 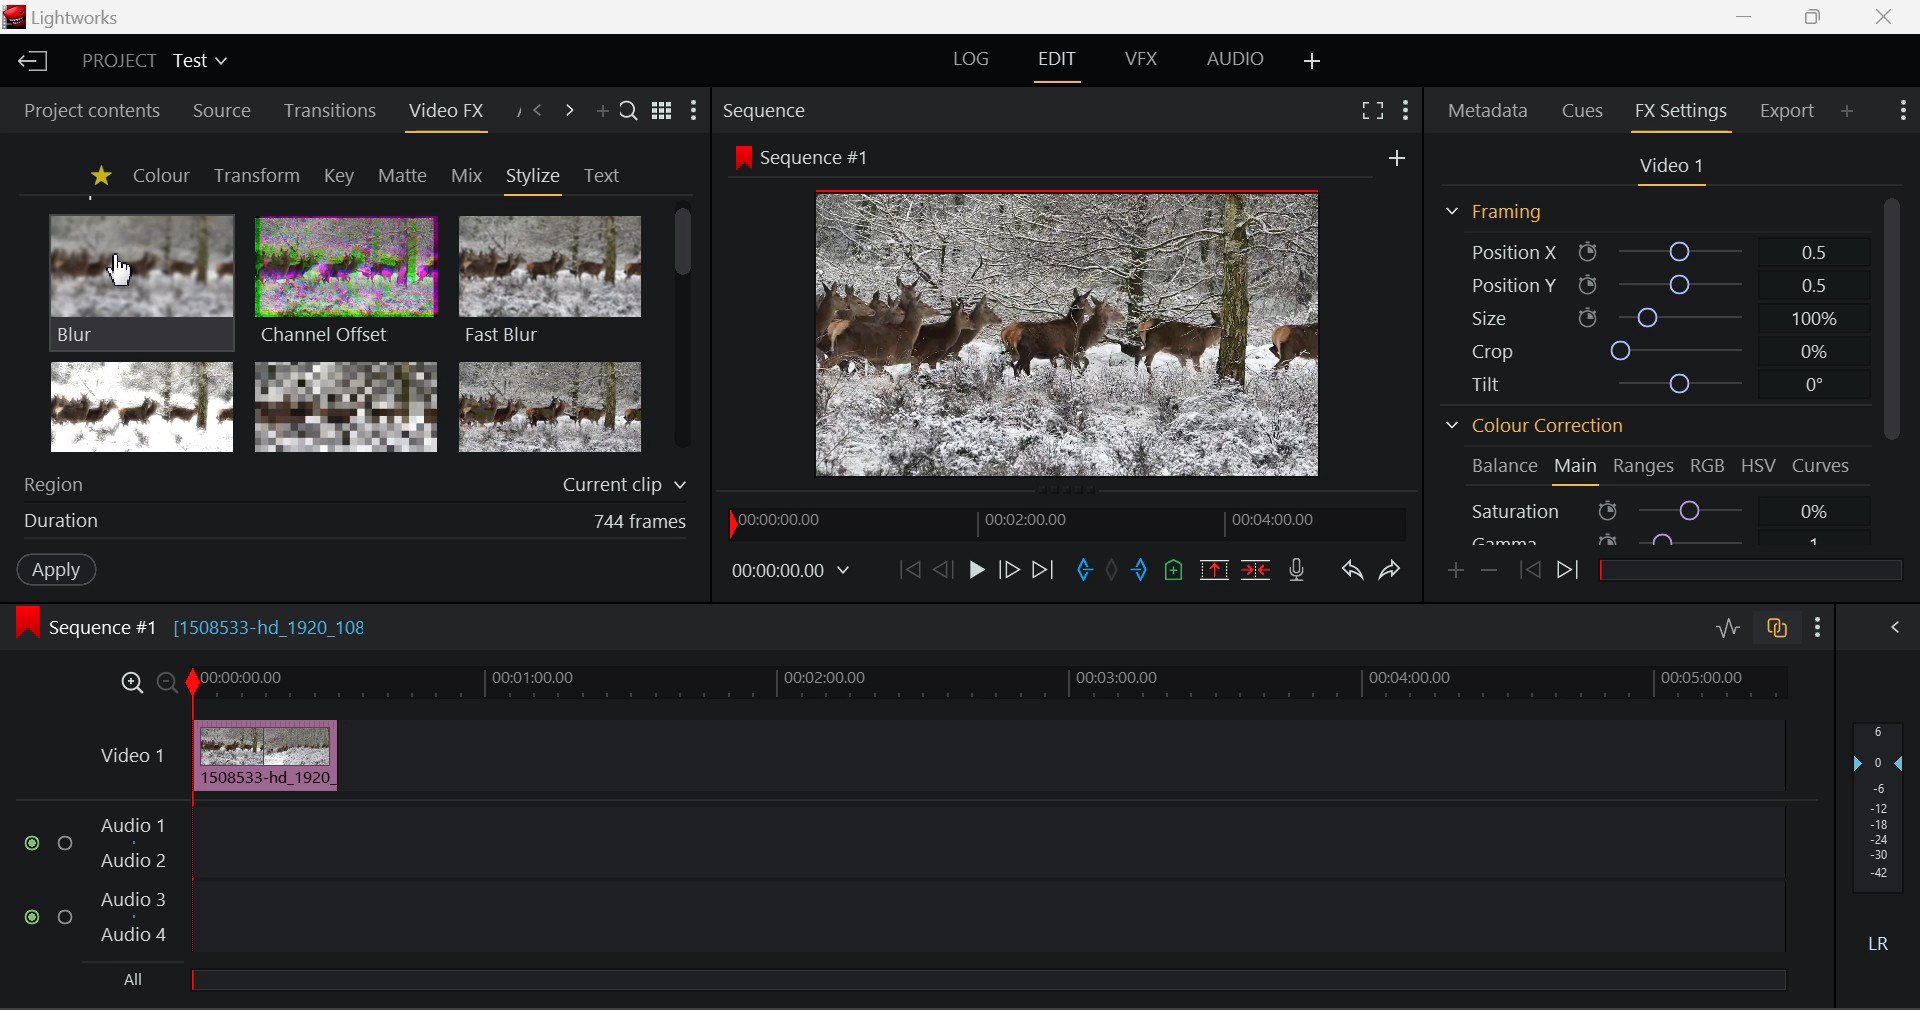 I want to click on Saturation, so click(x=1664, y=509).